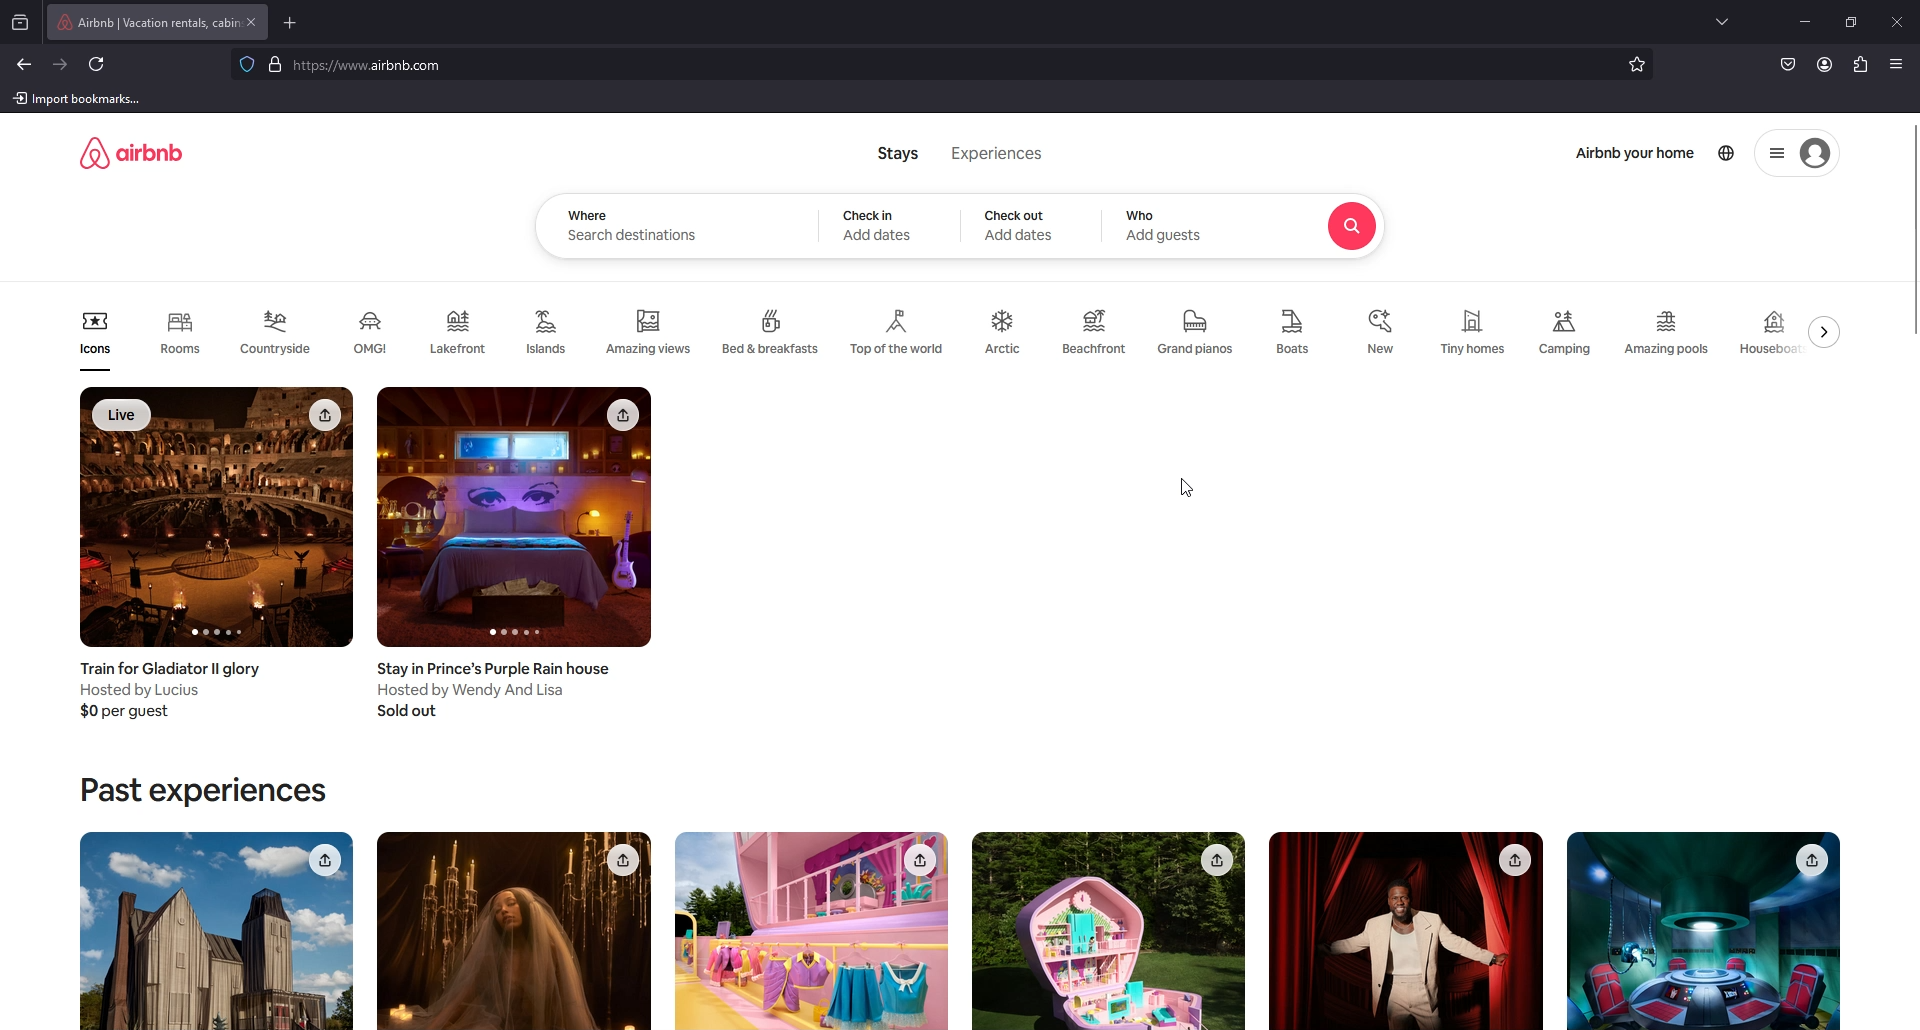 This screenshot has height=1030, width=1920. Describe the element at coordinates (61, 64) in the screenshot. I see `forward` at that location.